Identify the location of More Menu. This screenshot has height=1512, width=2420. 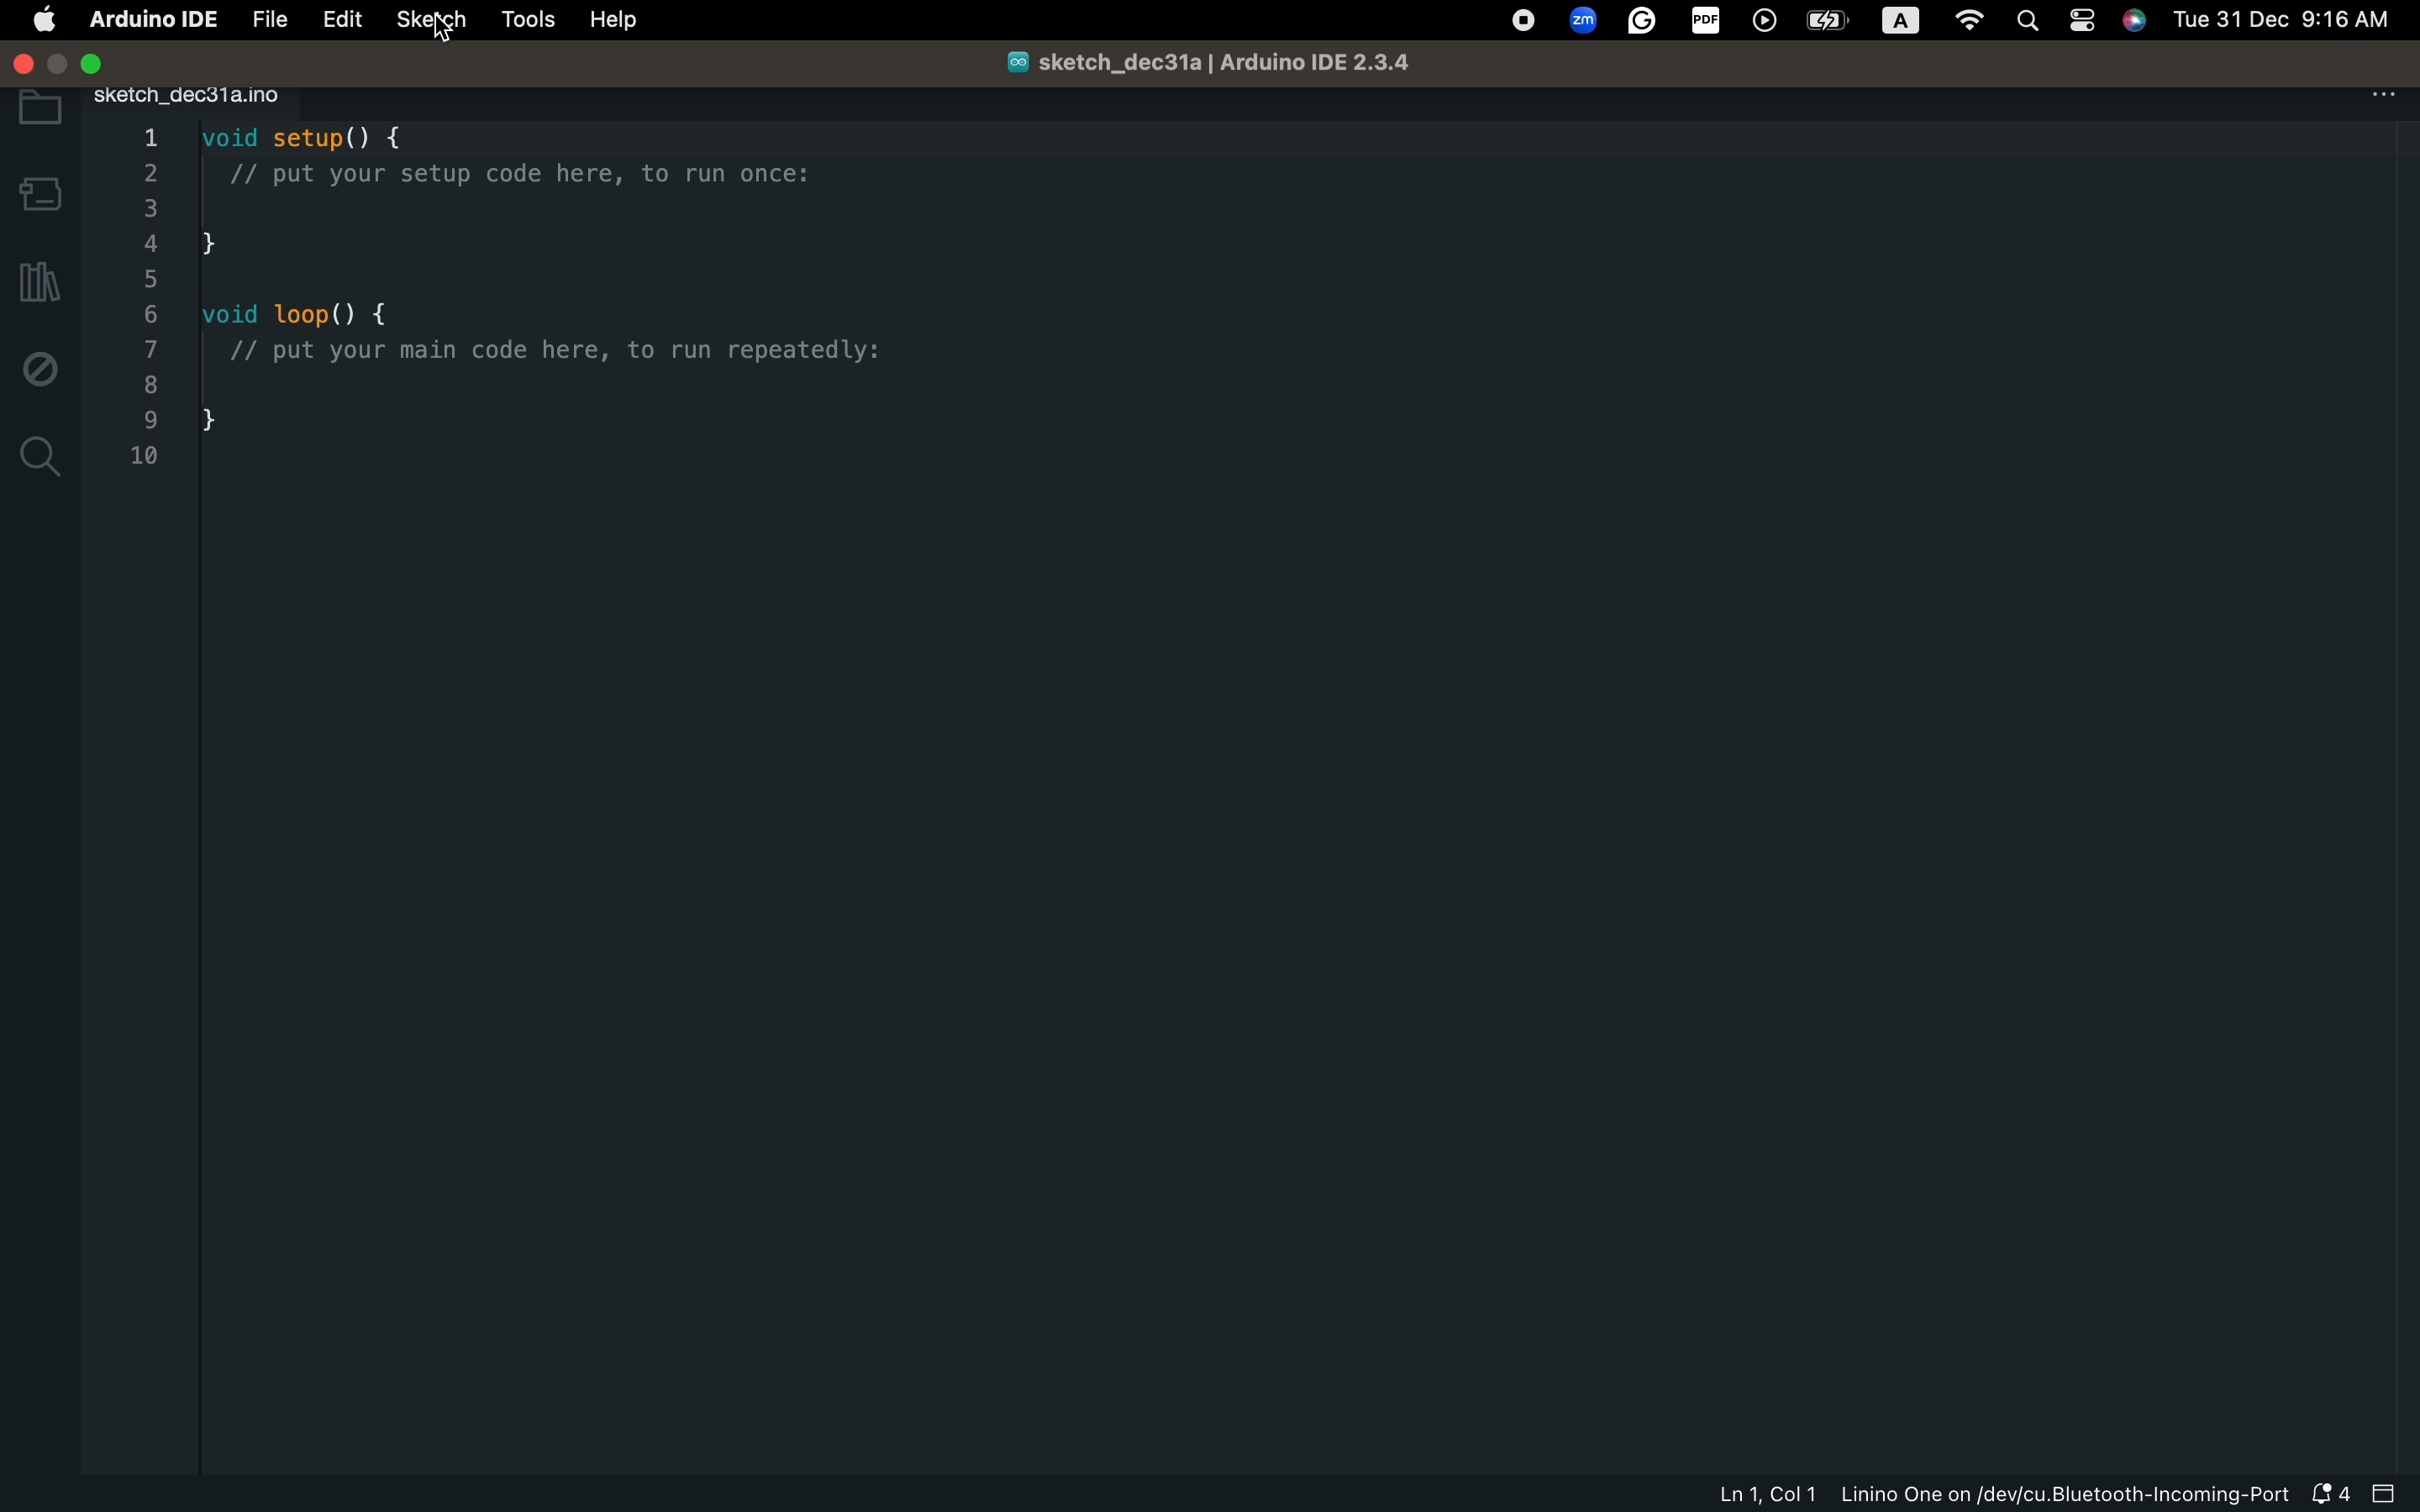
(2388, 104).